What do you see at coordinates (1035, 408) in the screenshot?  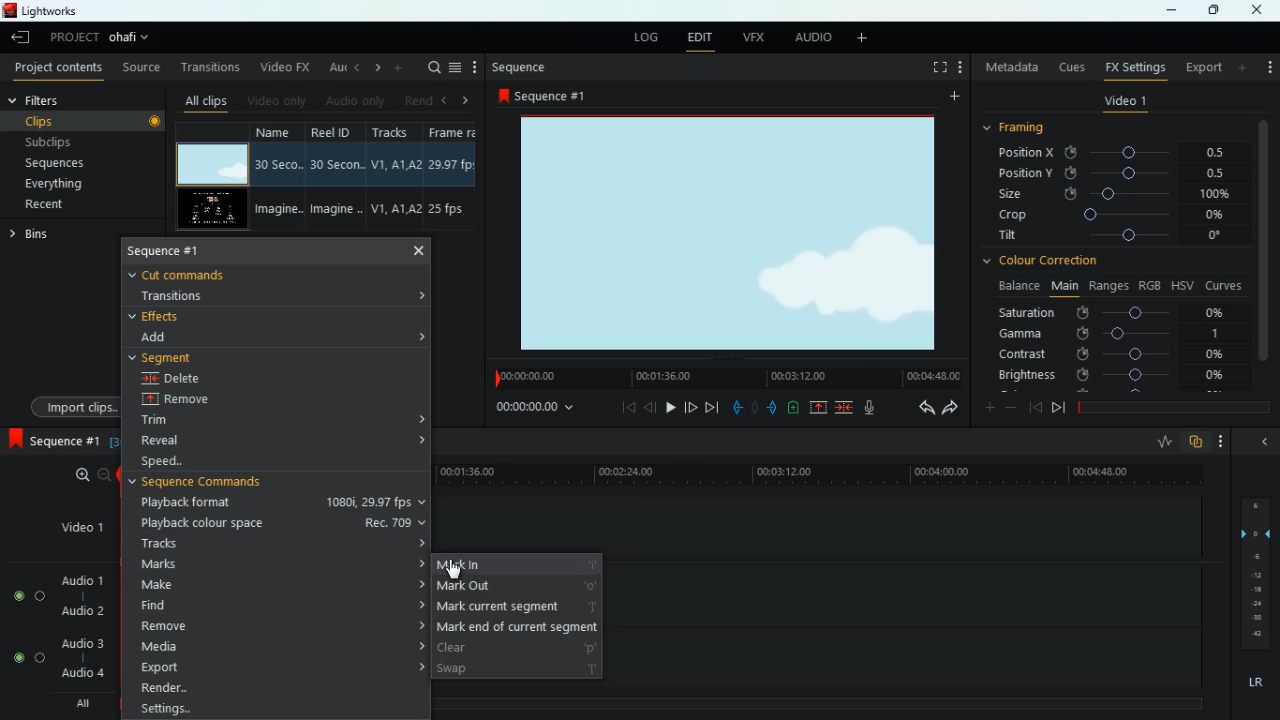 I see `back` at bounding box center [1035, 408].